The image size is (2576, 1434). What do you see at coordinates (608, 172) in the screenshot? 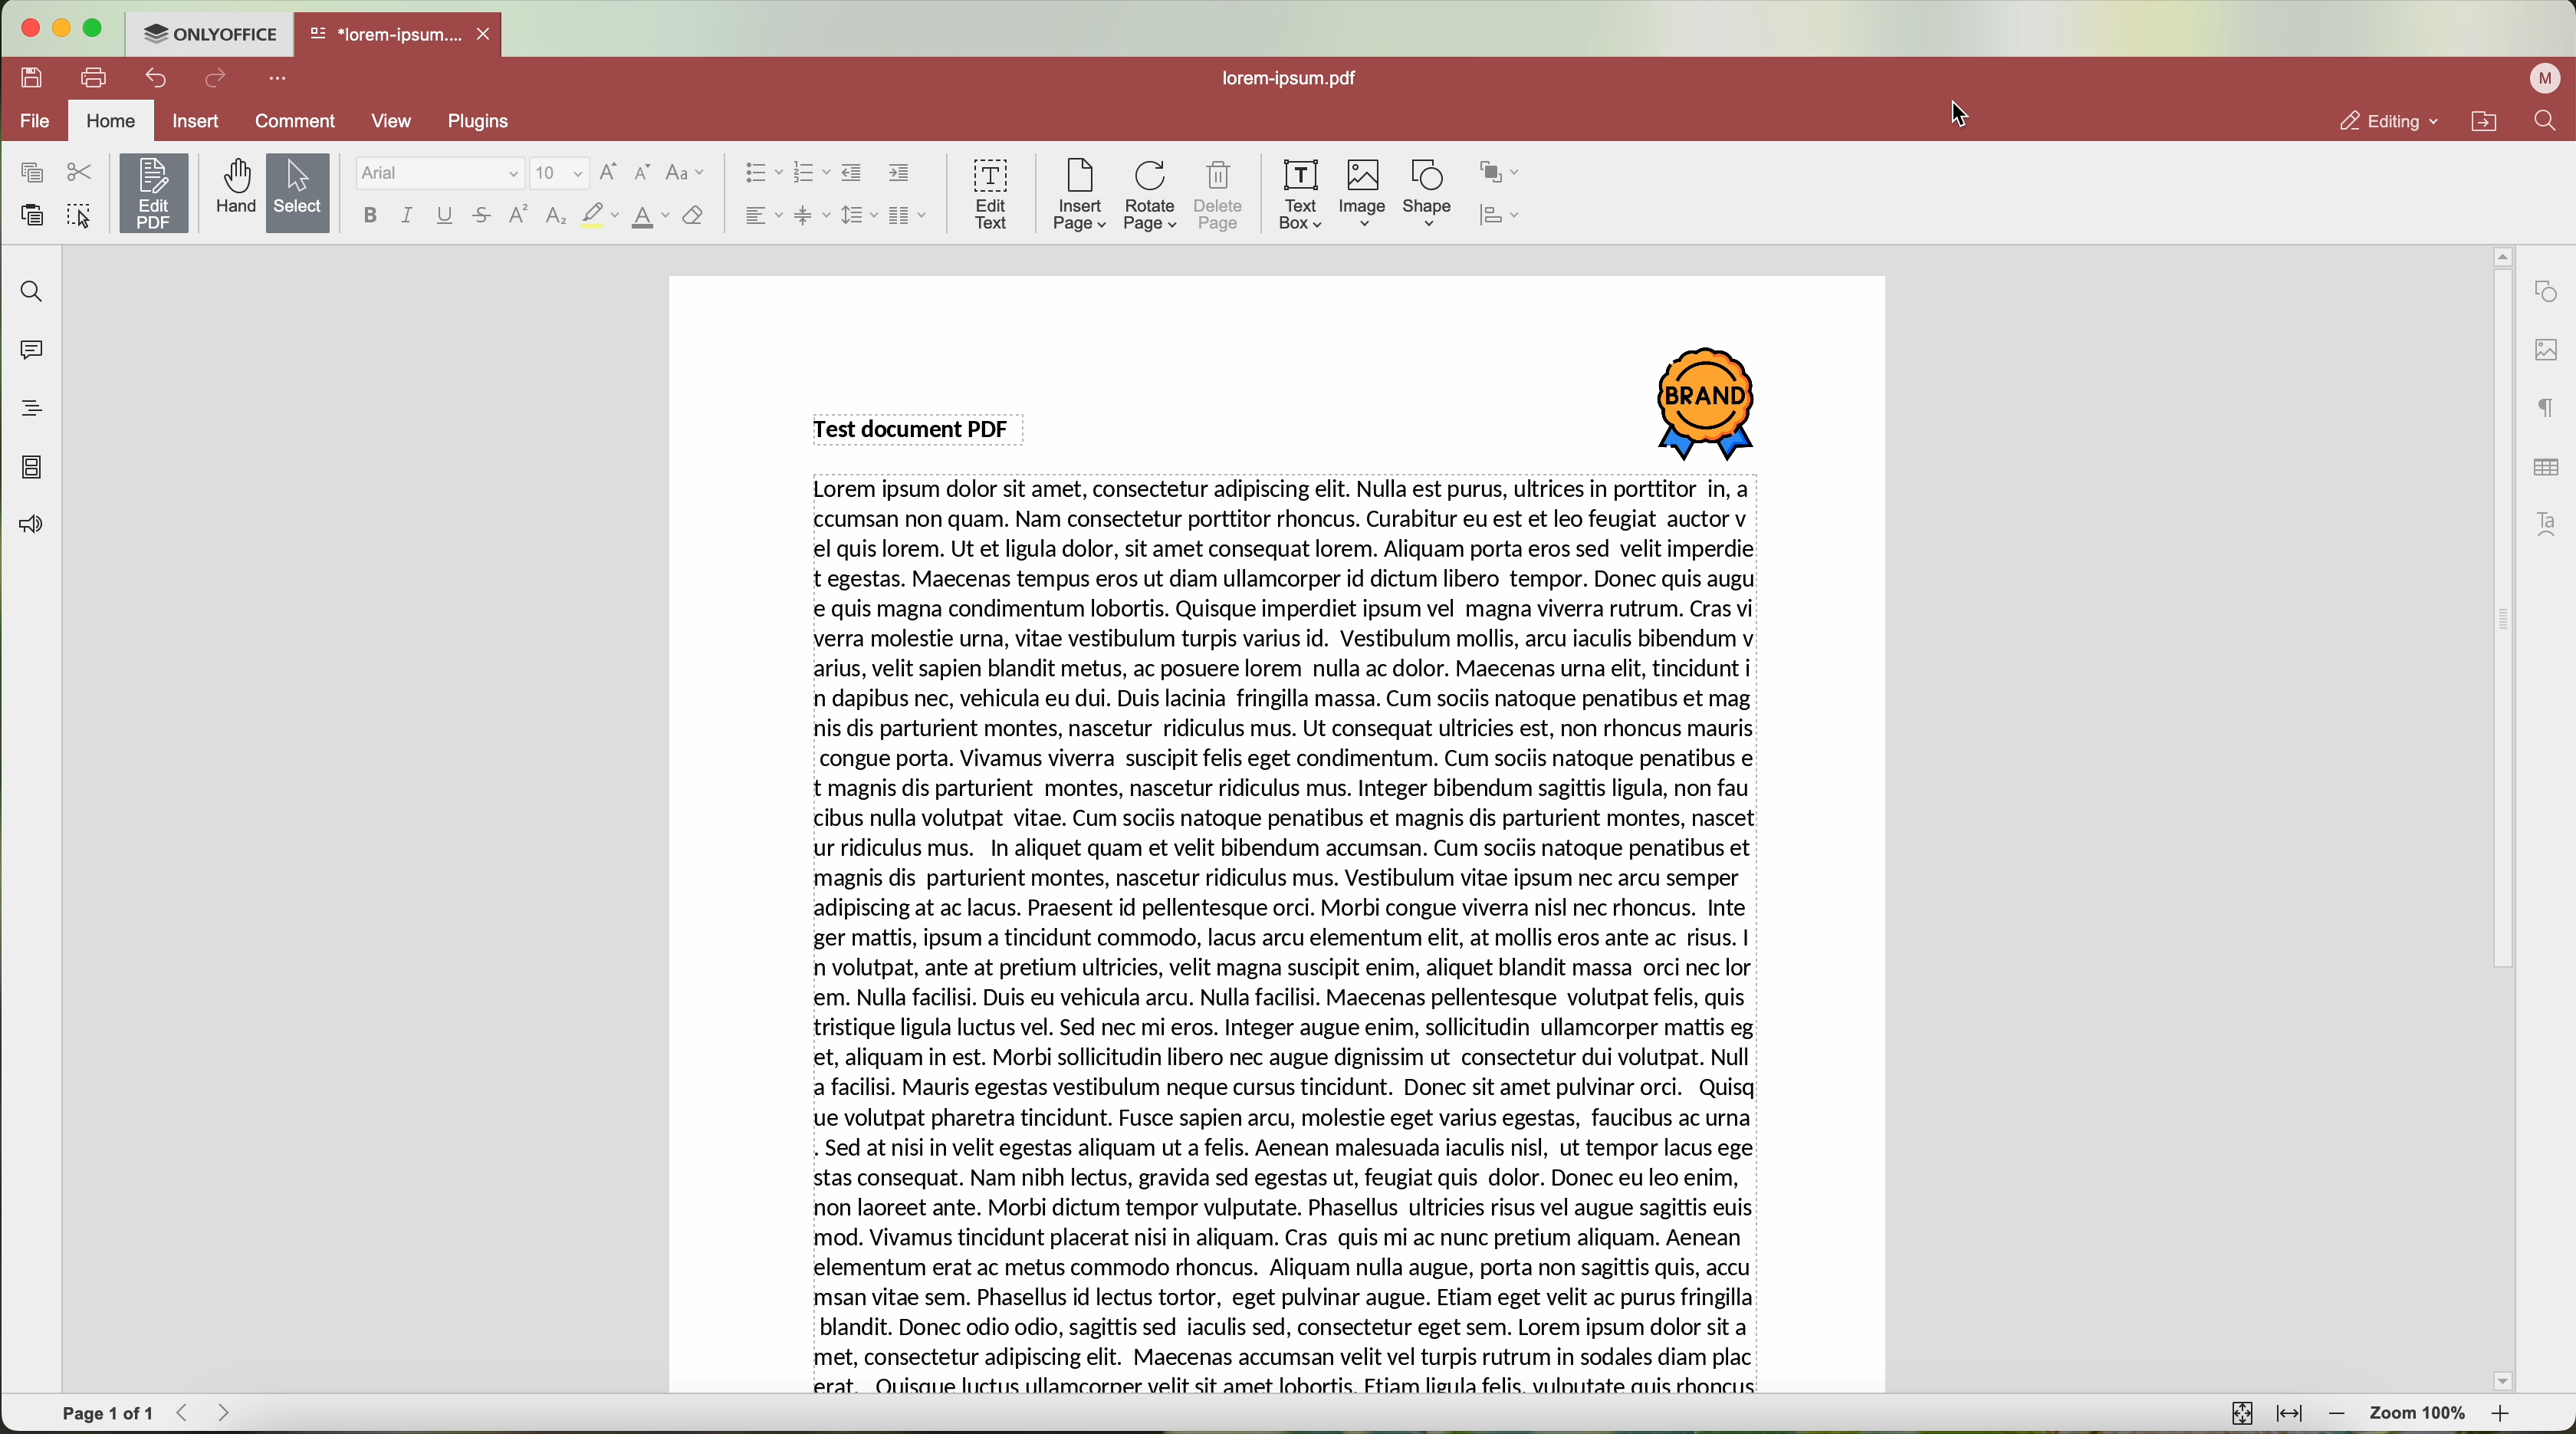
I see `increment font size` at bounding box center [608, 172].